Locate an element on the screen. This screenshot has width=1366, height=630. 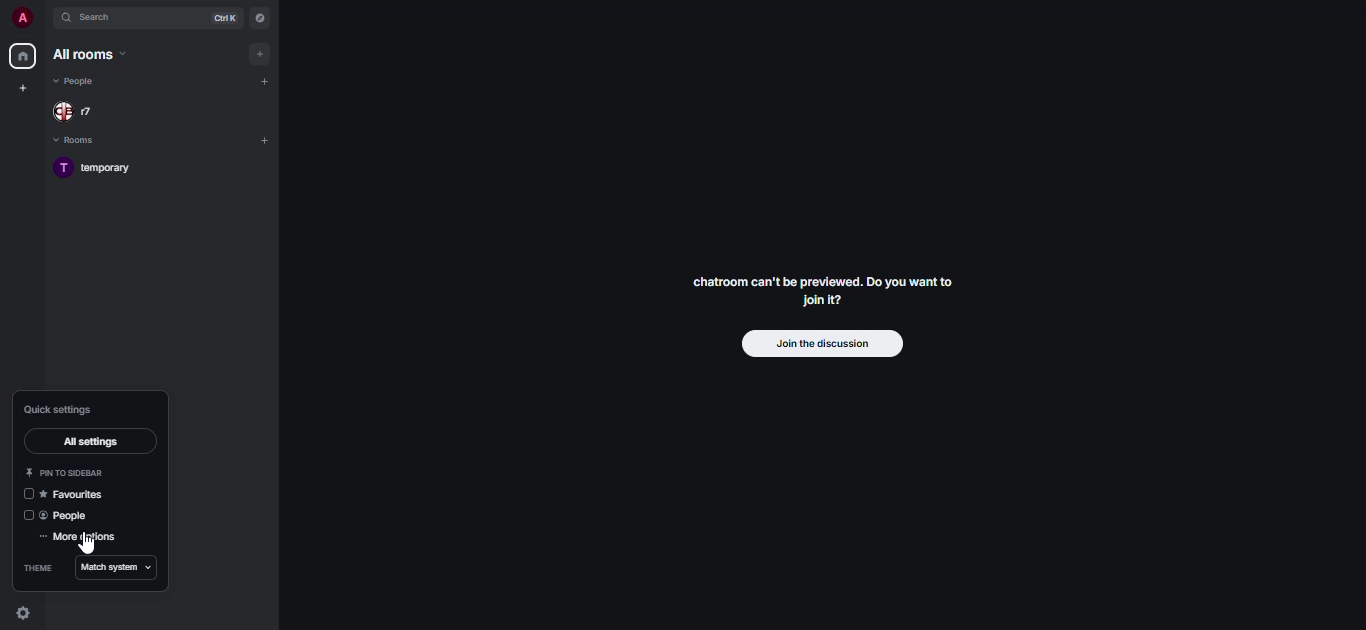
all rooms is located at coordinates (90, 54).